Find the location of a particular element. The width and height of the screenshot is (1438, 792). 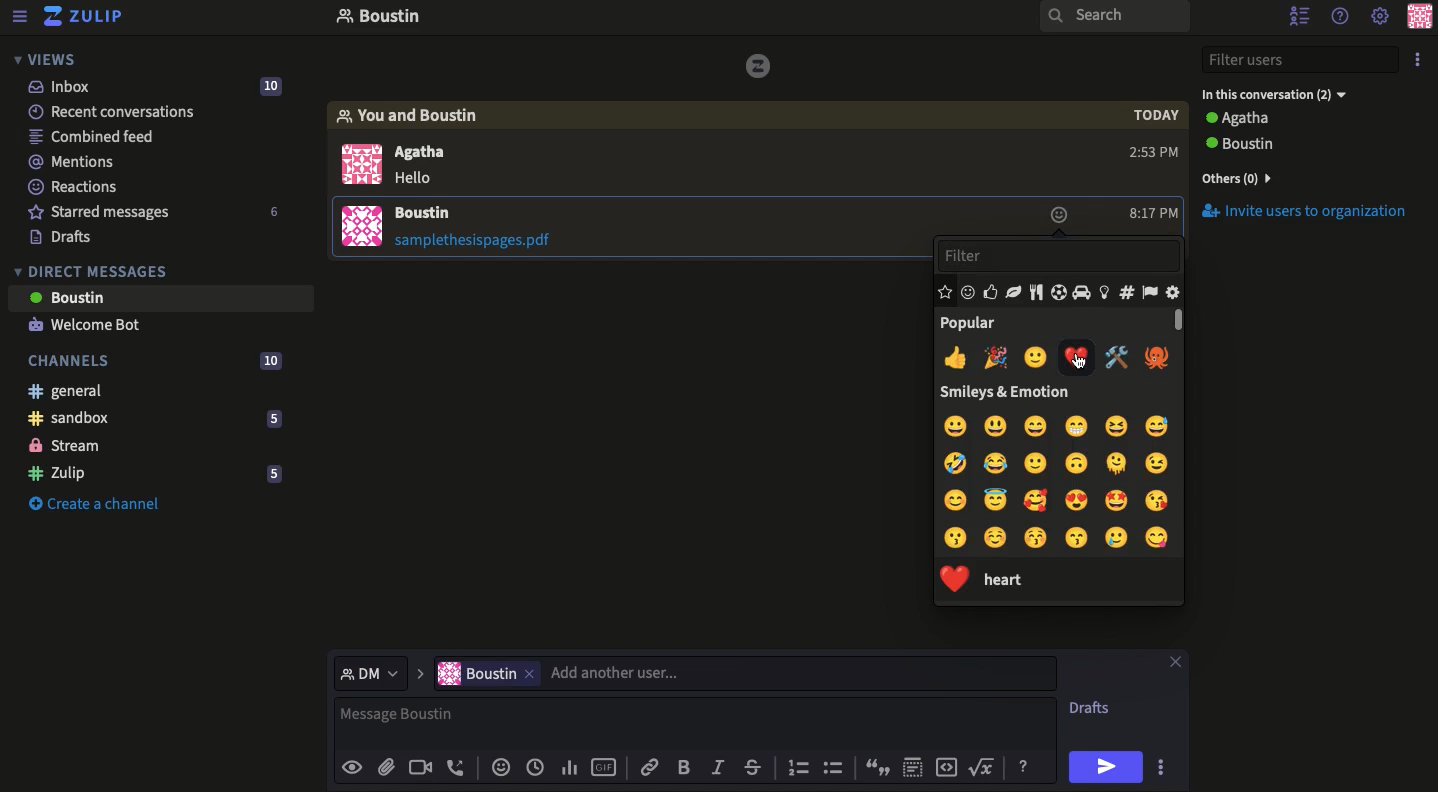

Create a channel is located at coordinates (91, 503).